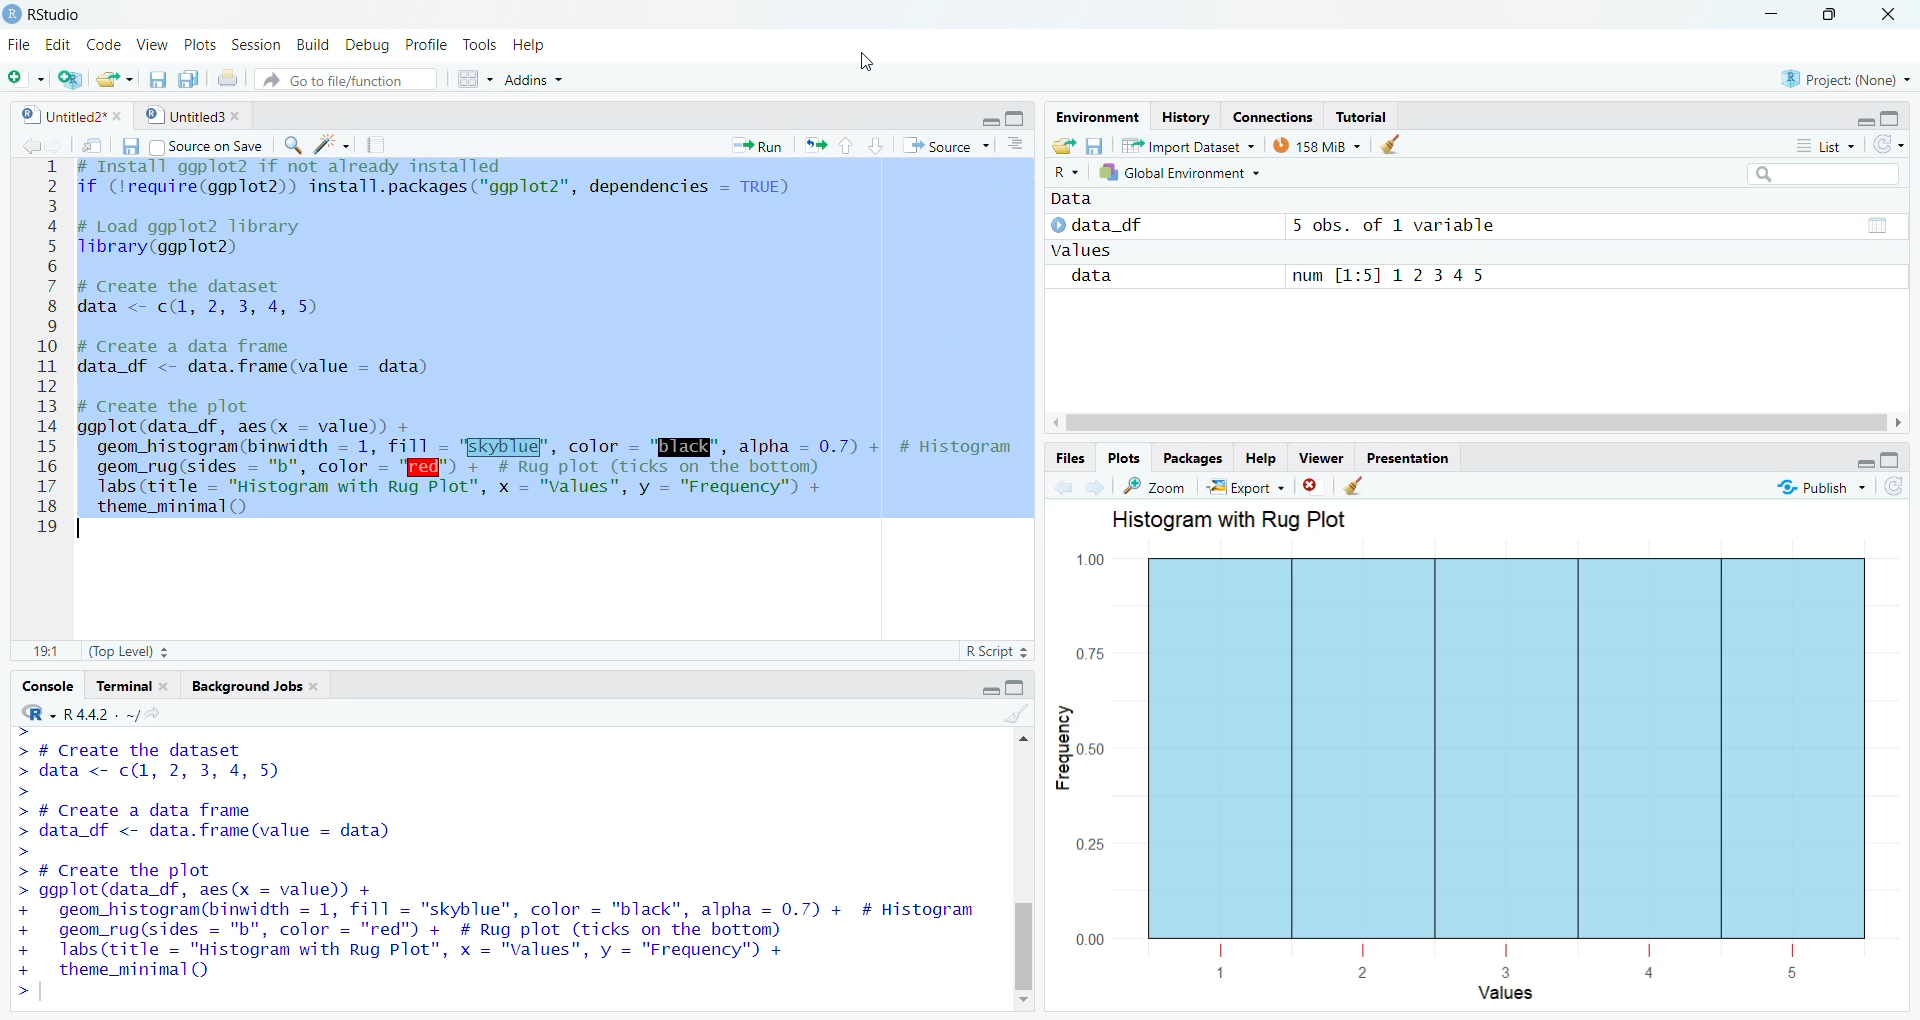 The height and width of the screenshot is (1020, 1920). Describe the element at coordinates (1275, 279) in the screenshot. I see `data num [1:5] 12345` at that location.